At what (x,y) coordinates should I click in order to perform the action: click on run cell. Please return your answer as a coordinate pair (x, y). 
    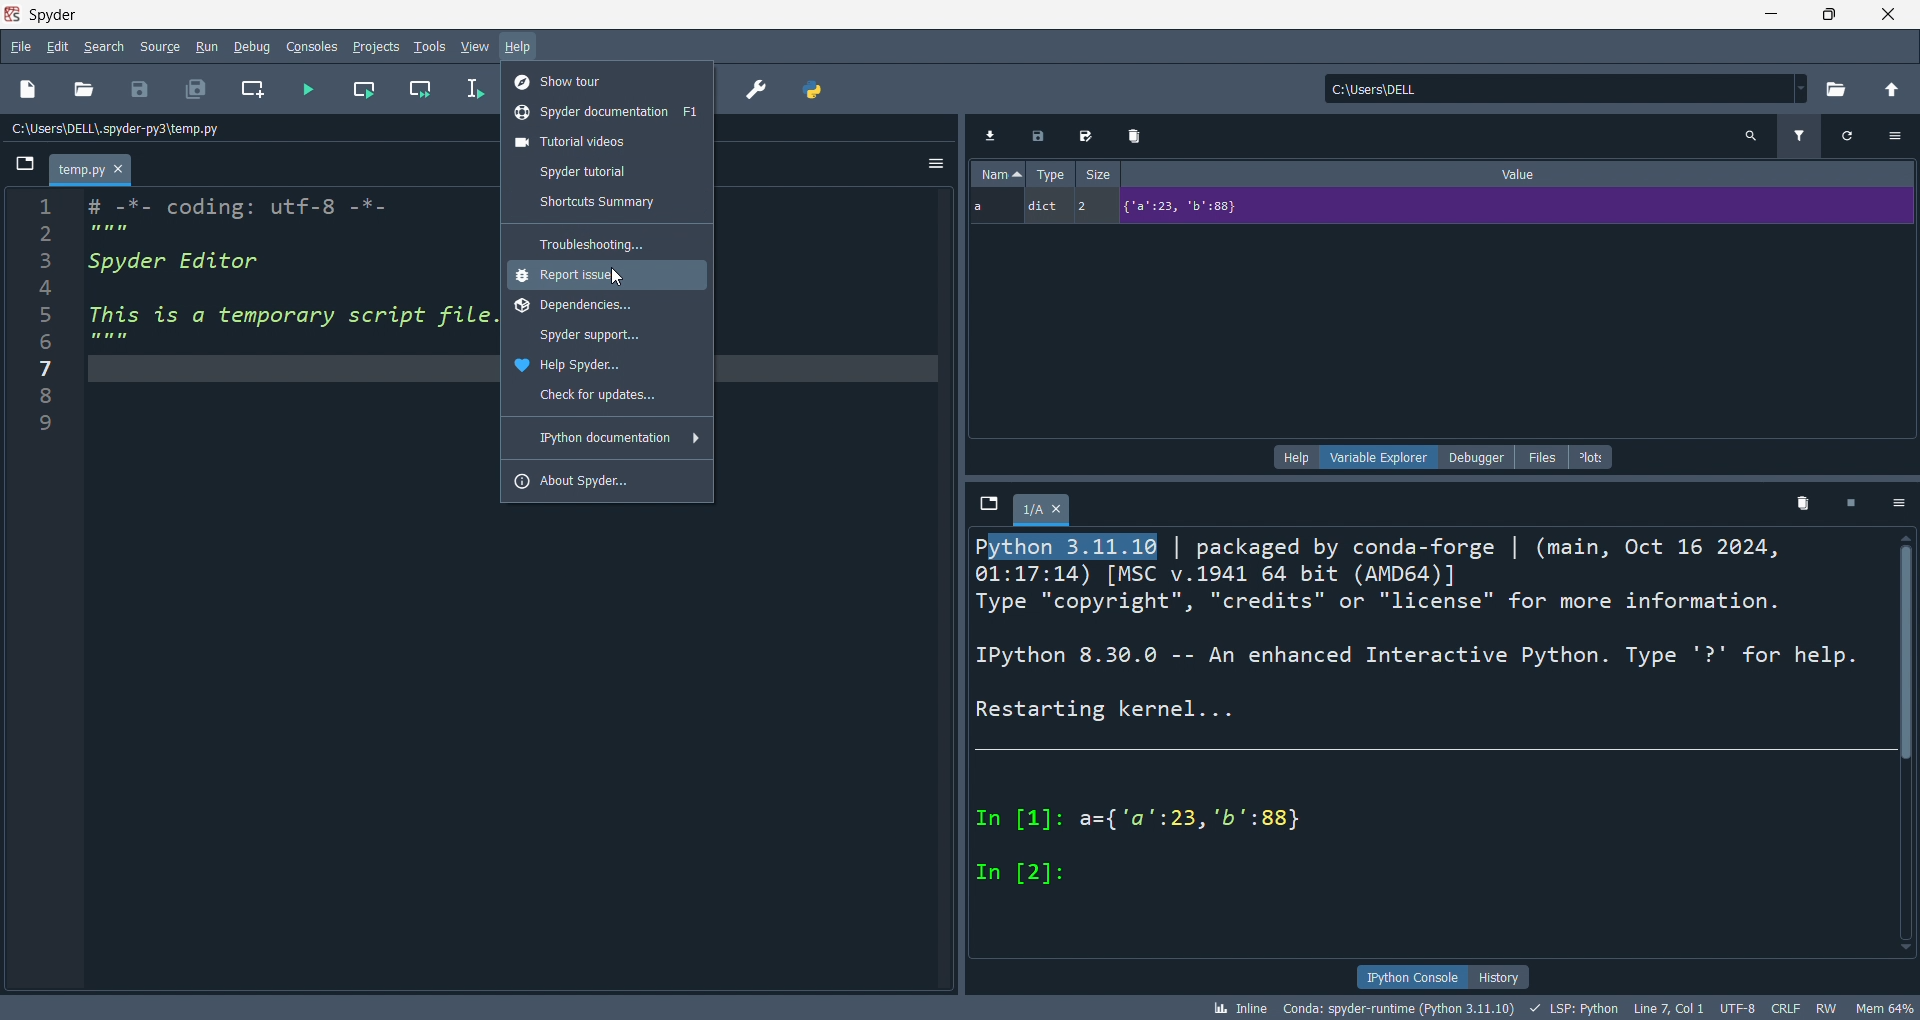
    Looking at the image, I should click on (368, 91).